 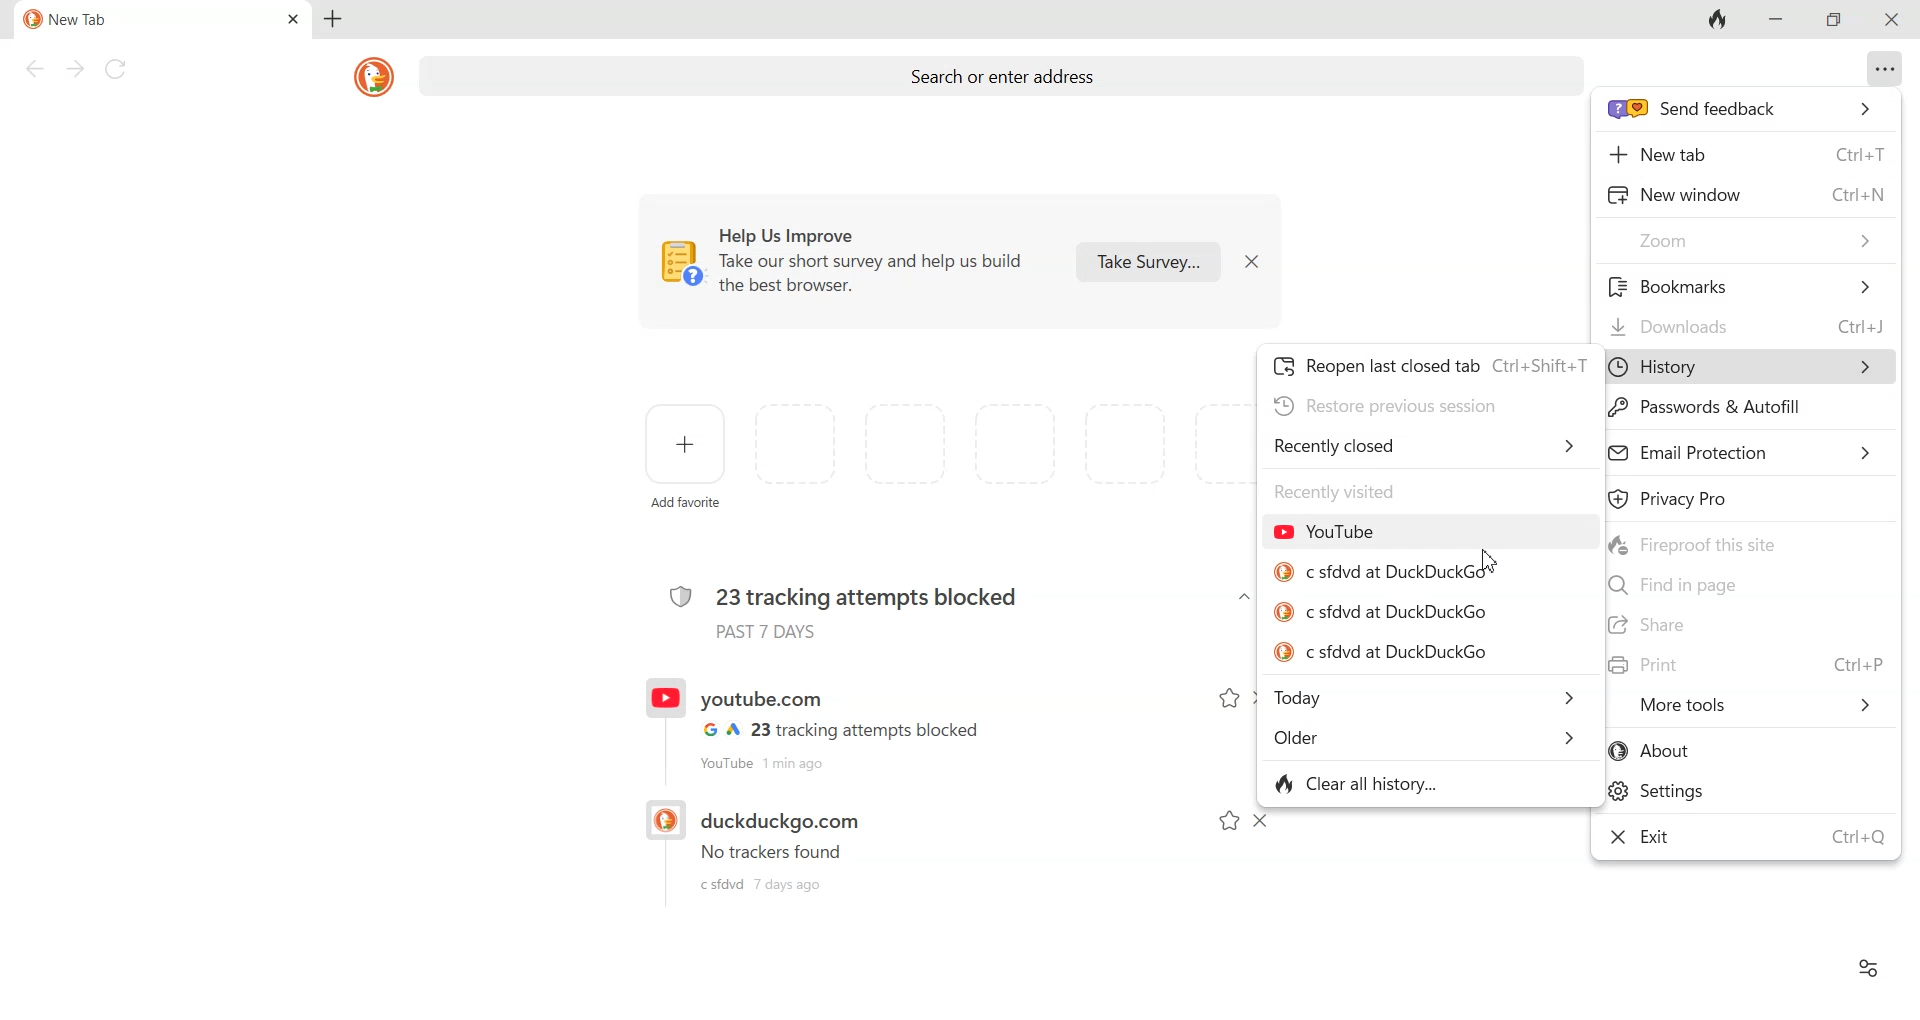 What do you see at coordinates (1746, 192) in the screenshot?
I see `New window` at bounding box center [1746, 192].